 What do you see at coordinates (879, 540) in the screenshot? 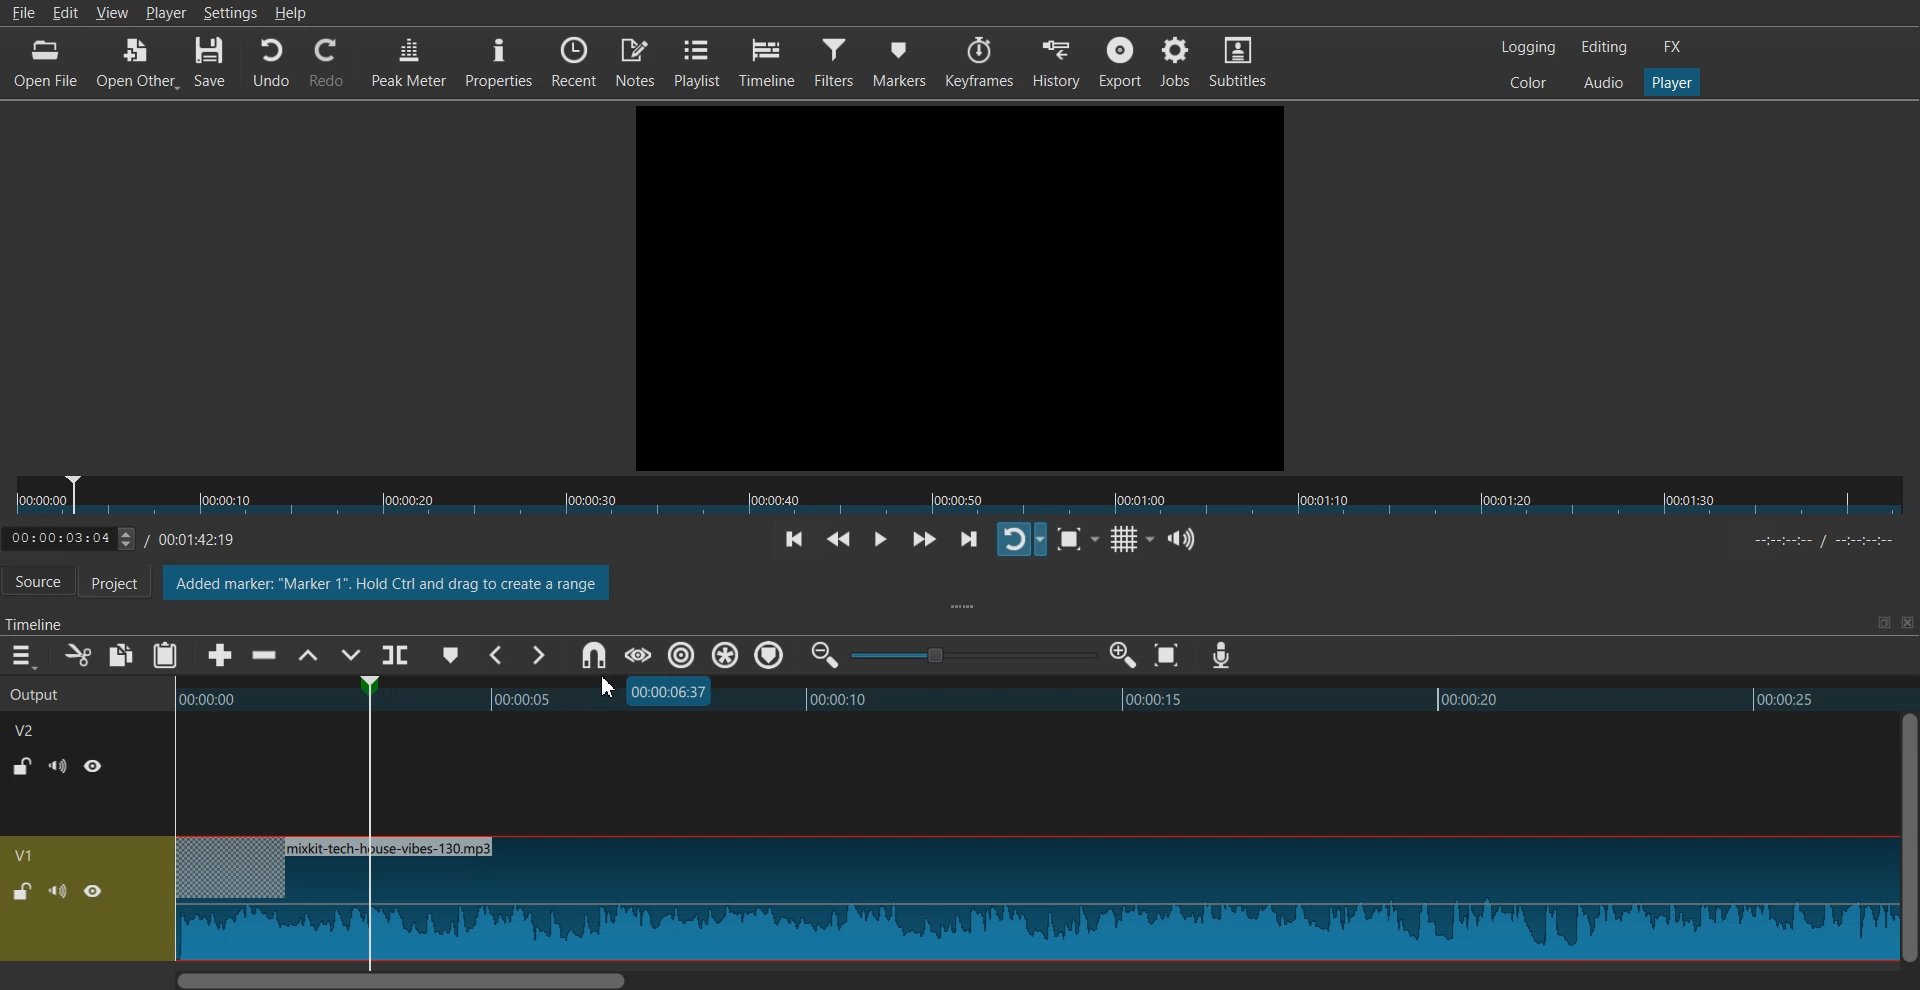
I see `Toggle play or pause` at bounding box center [879, 540].